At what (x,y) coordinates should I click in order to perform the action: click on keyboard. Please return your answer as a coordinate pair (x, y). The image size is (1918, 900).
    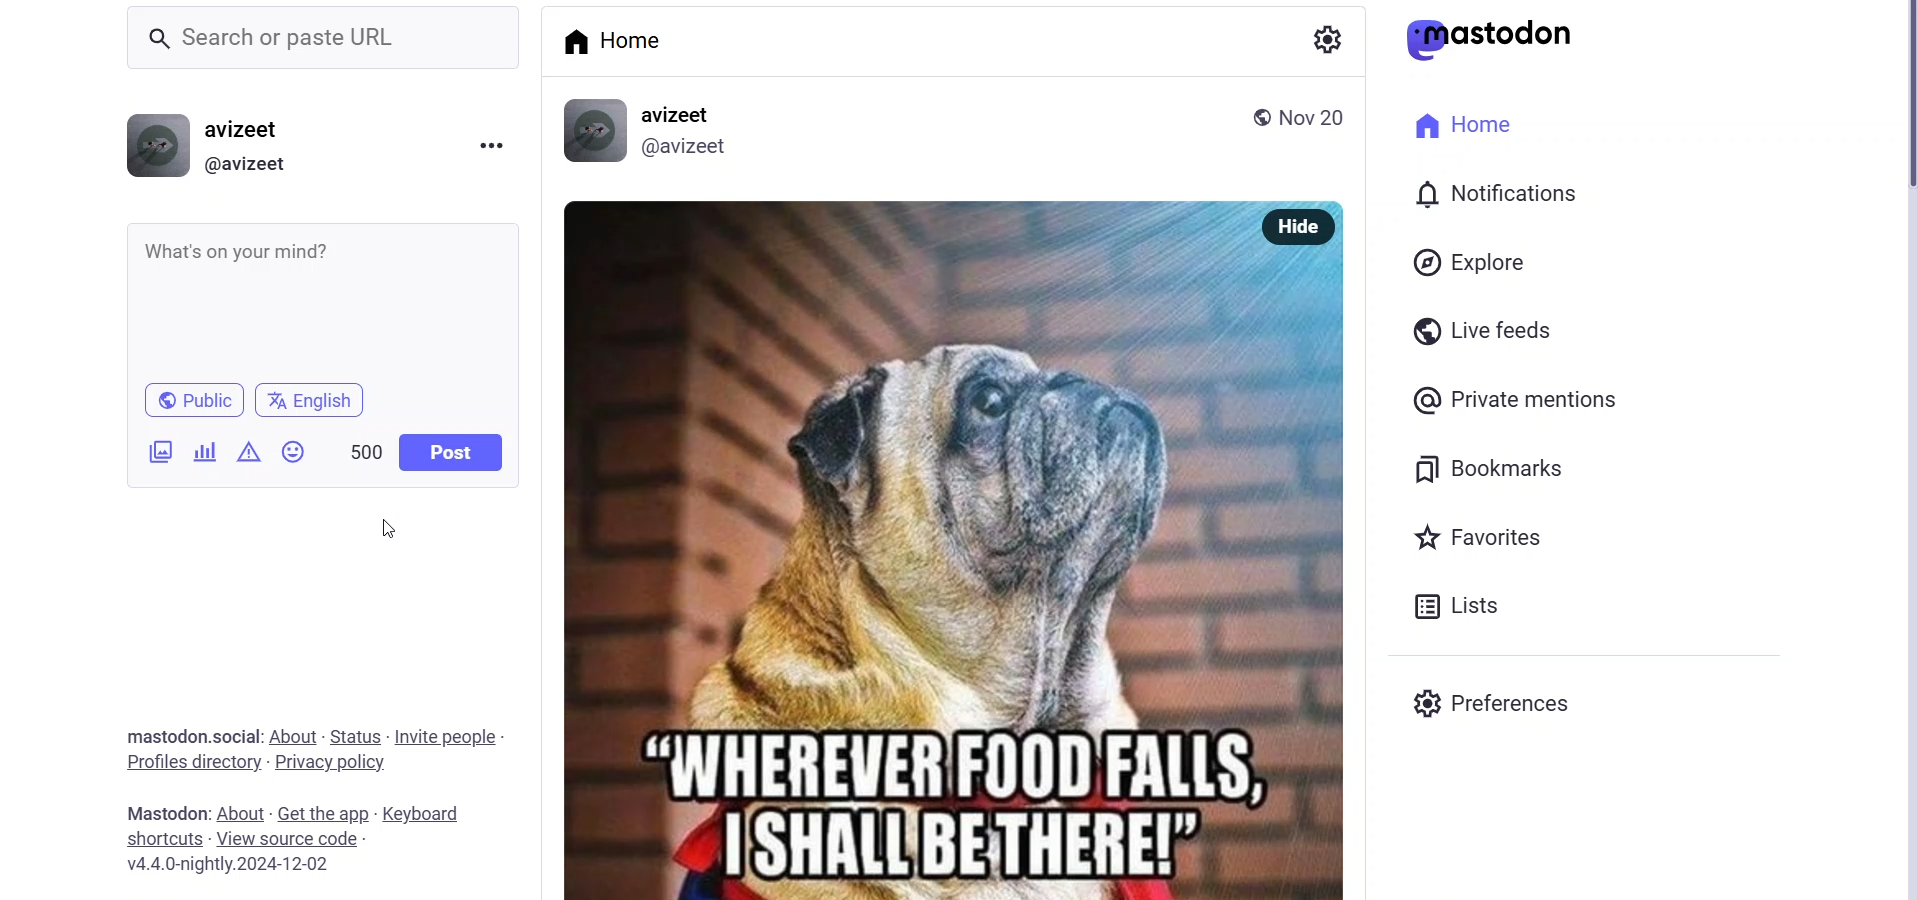
    Looking at the image, I should click on (432, 811).